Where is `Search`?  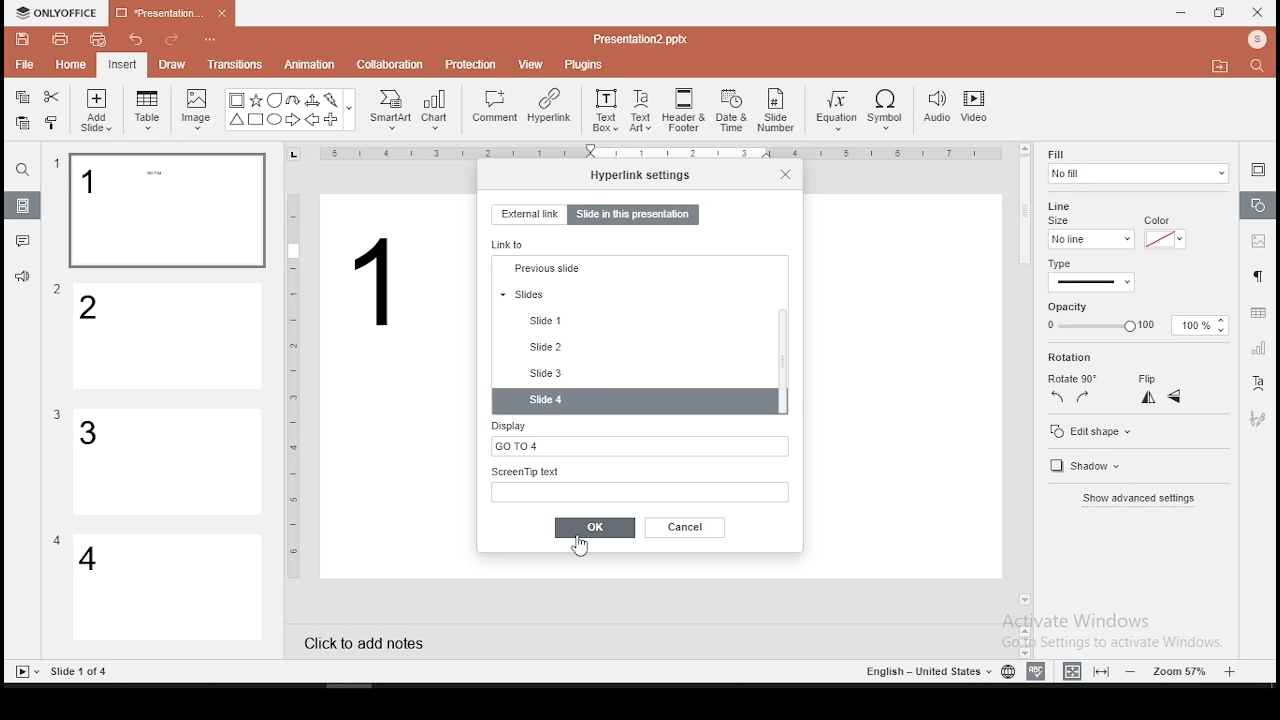 Search is located at coordinates (1263, 67).